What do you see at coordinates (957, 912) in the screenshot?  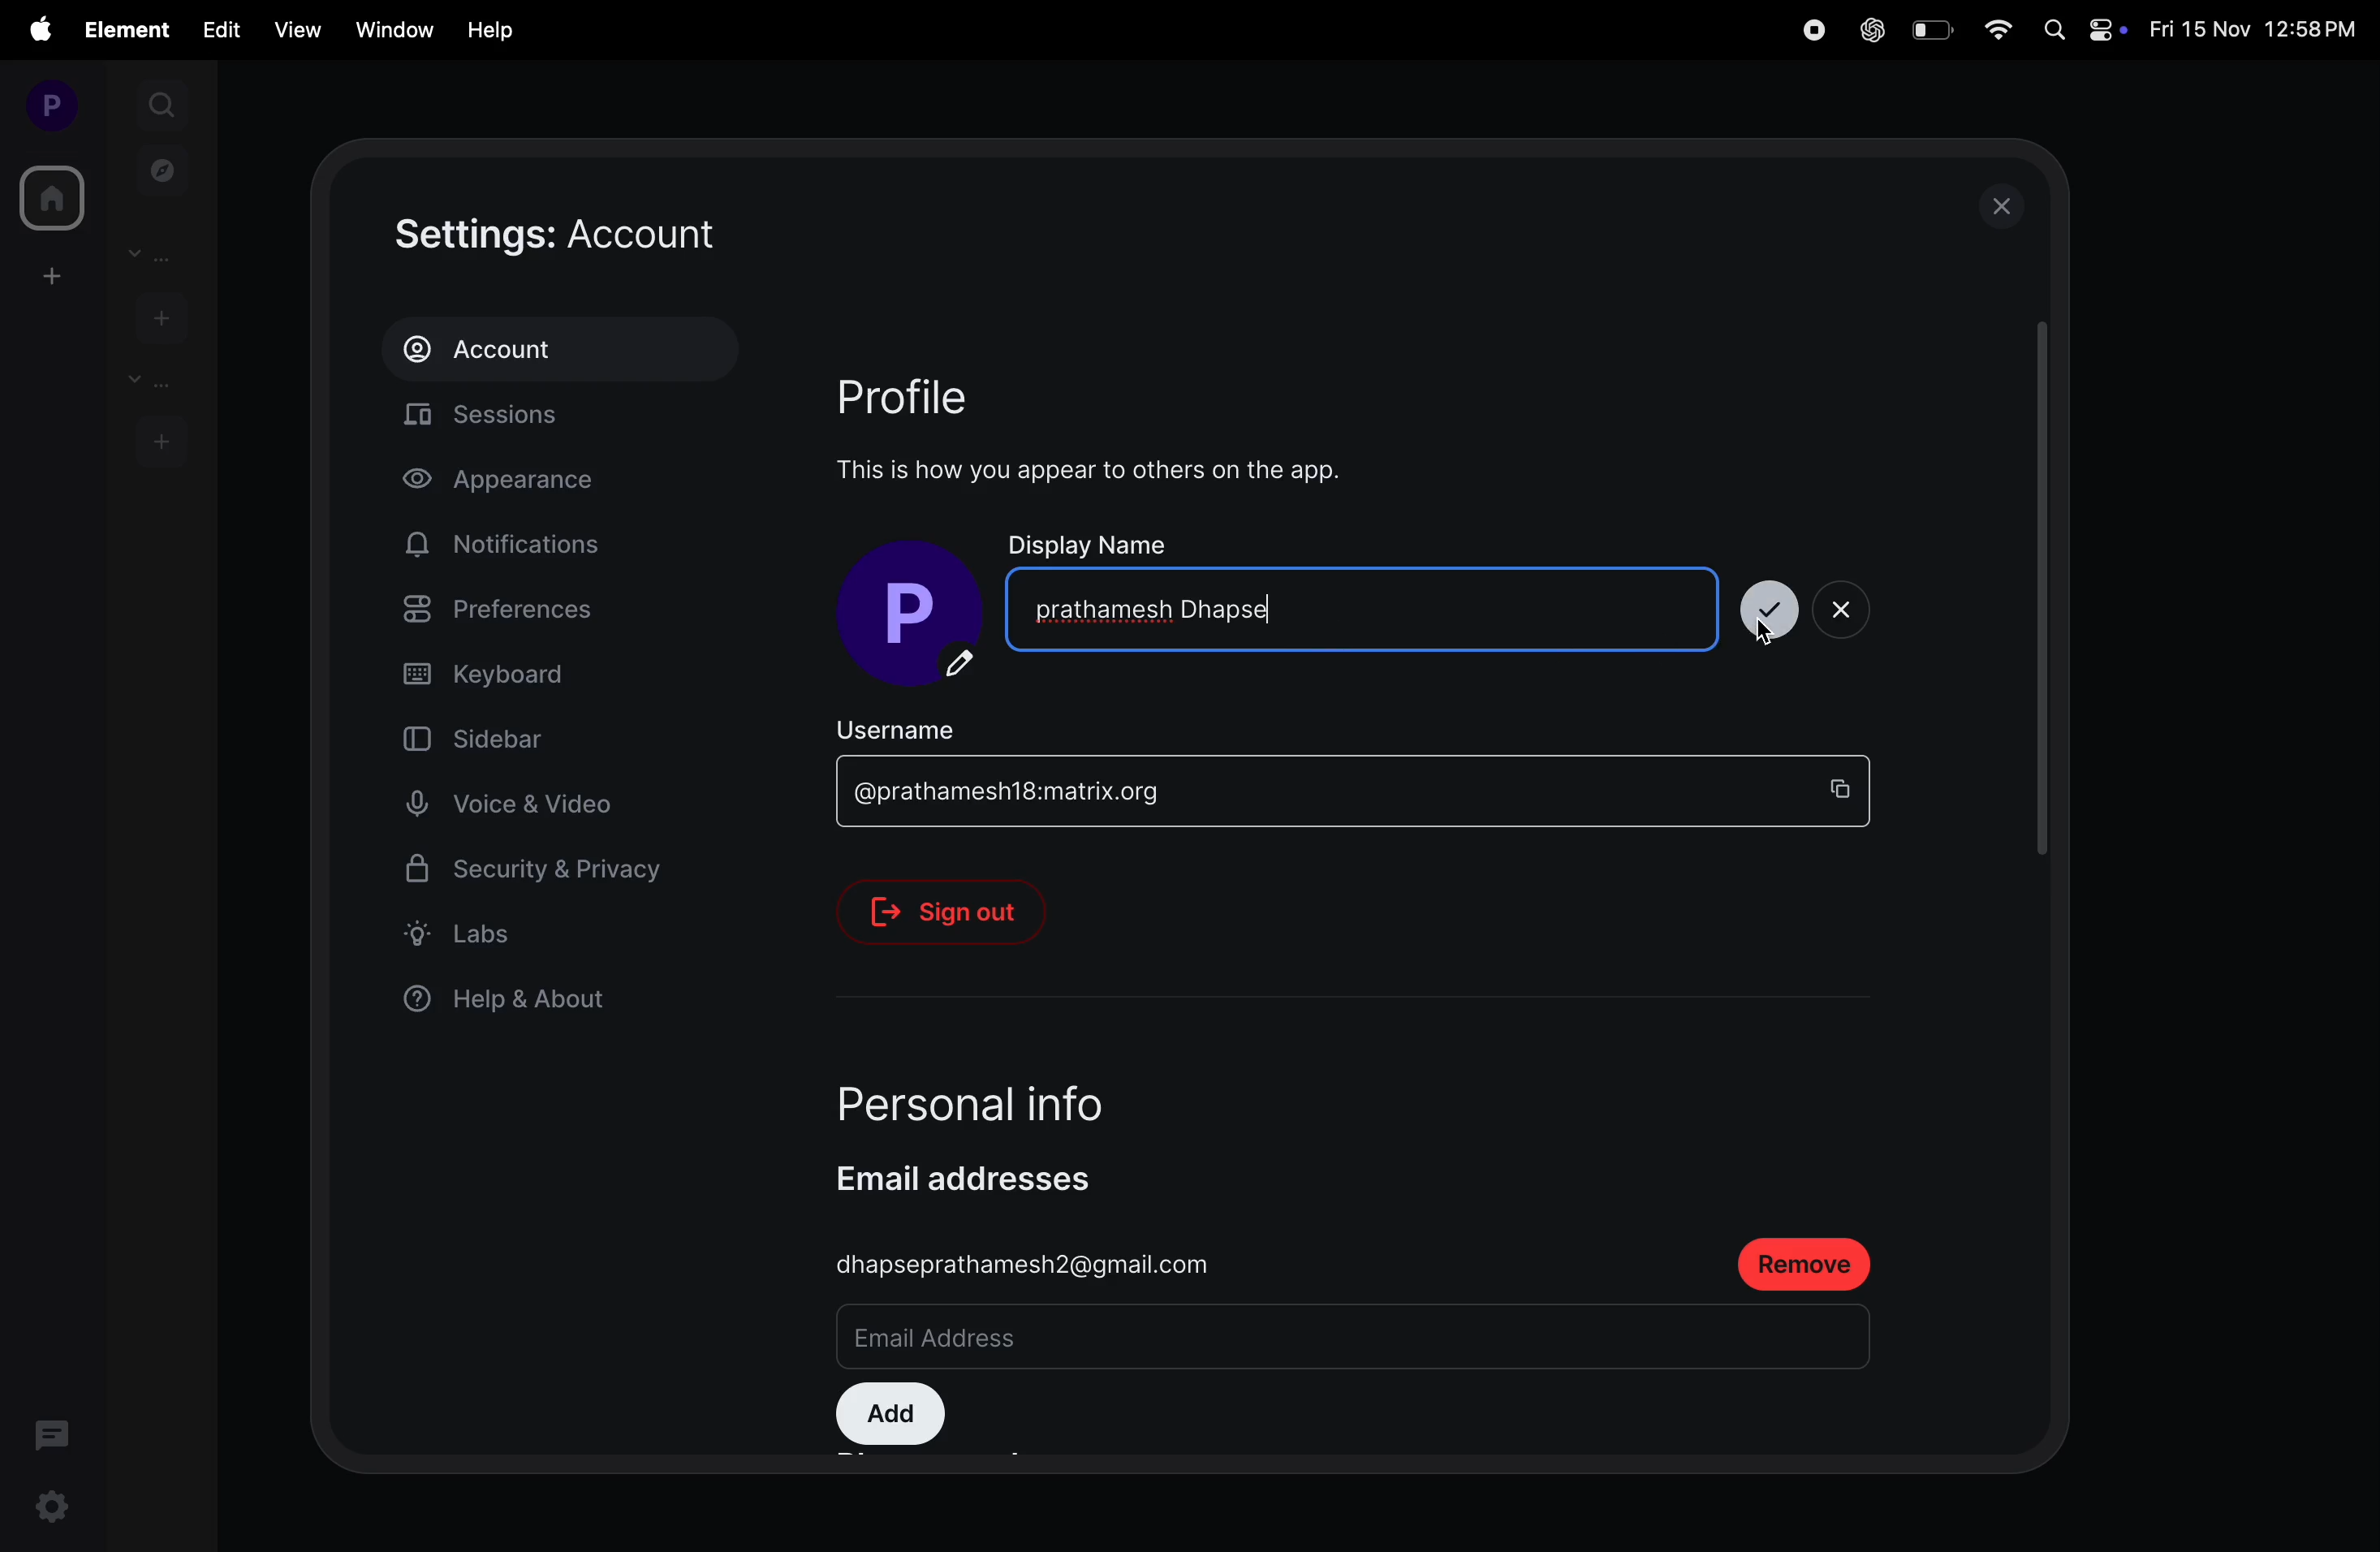 I see `sign out` at bounding box center [957, 912].